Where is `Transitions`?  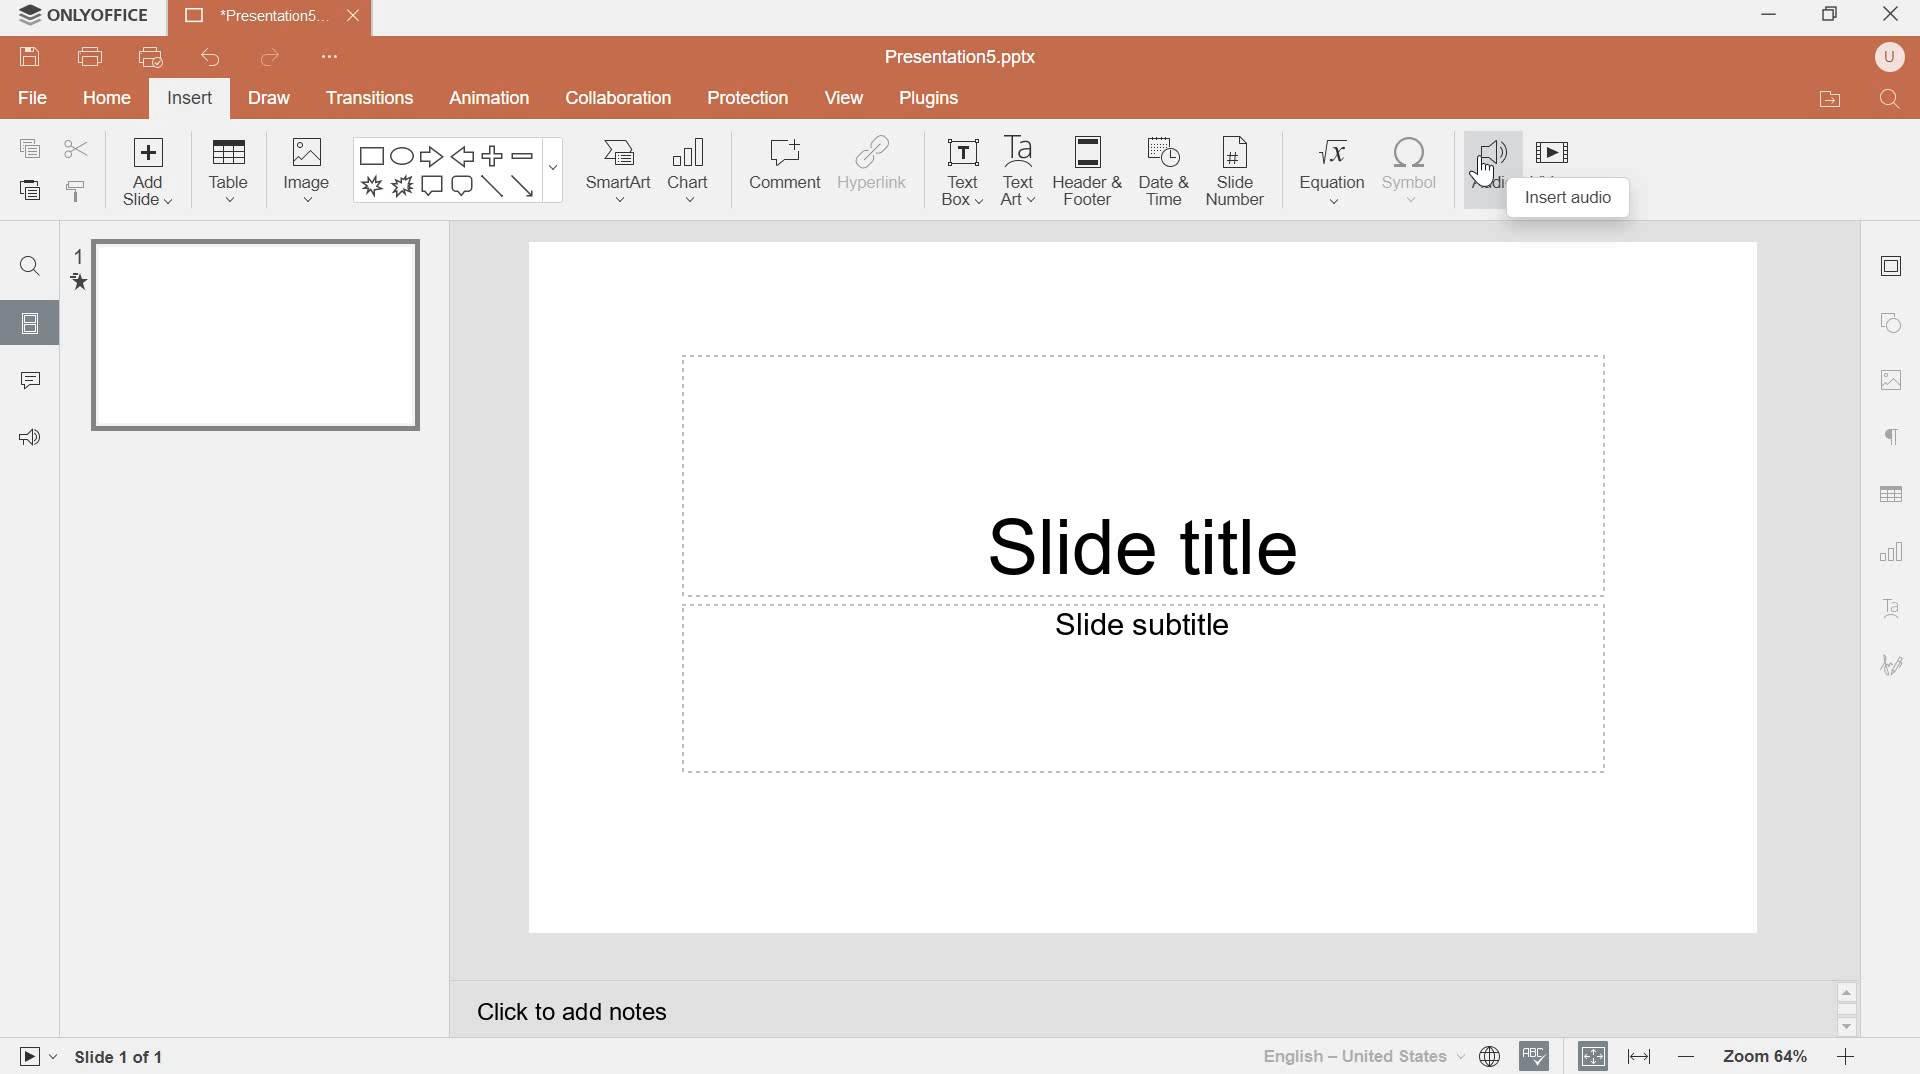
Transitions is located at coordinates (365, 97).